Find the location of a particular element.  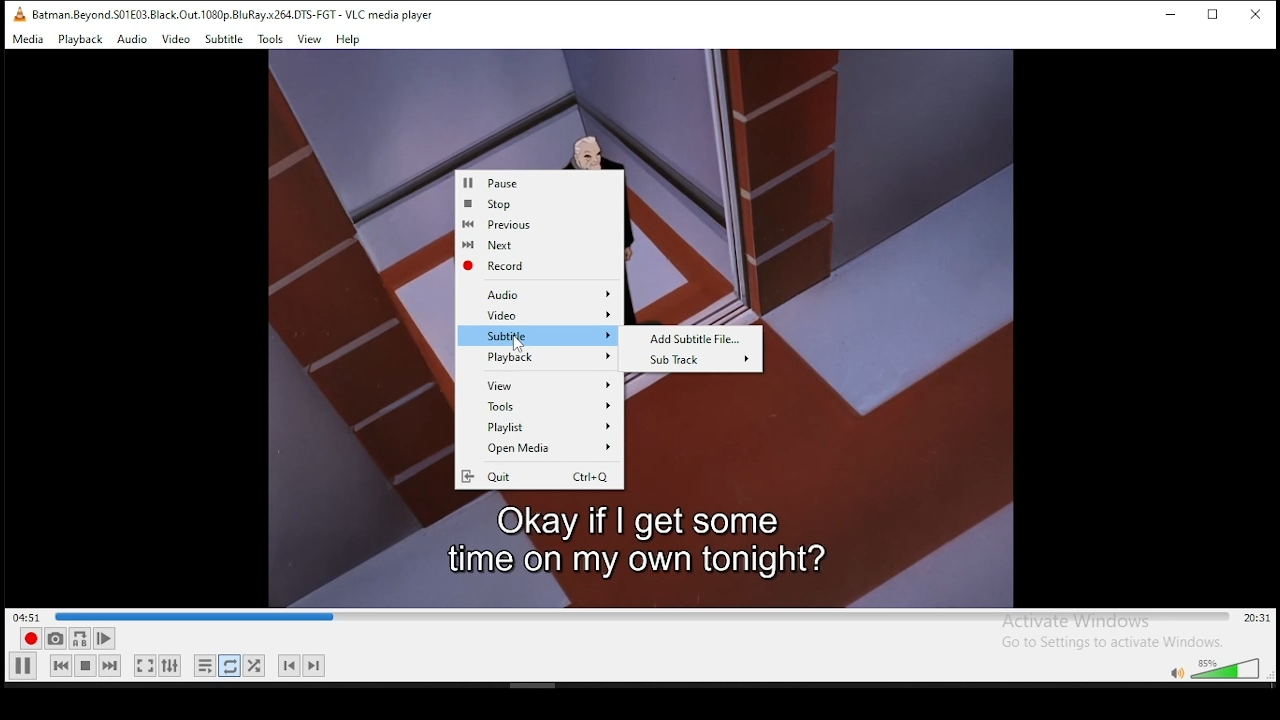

repeat is located at coordinates (231, 668).